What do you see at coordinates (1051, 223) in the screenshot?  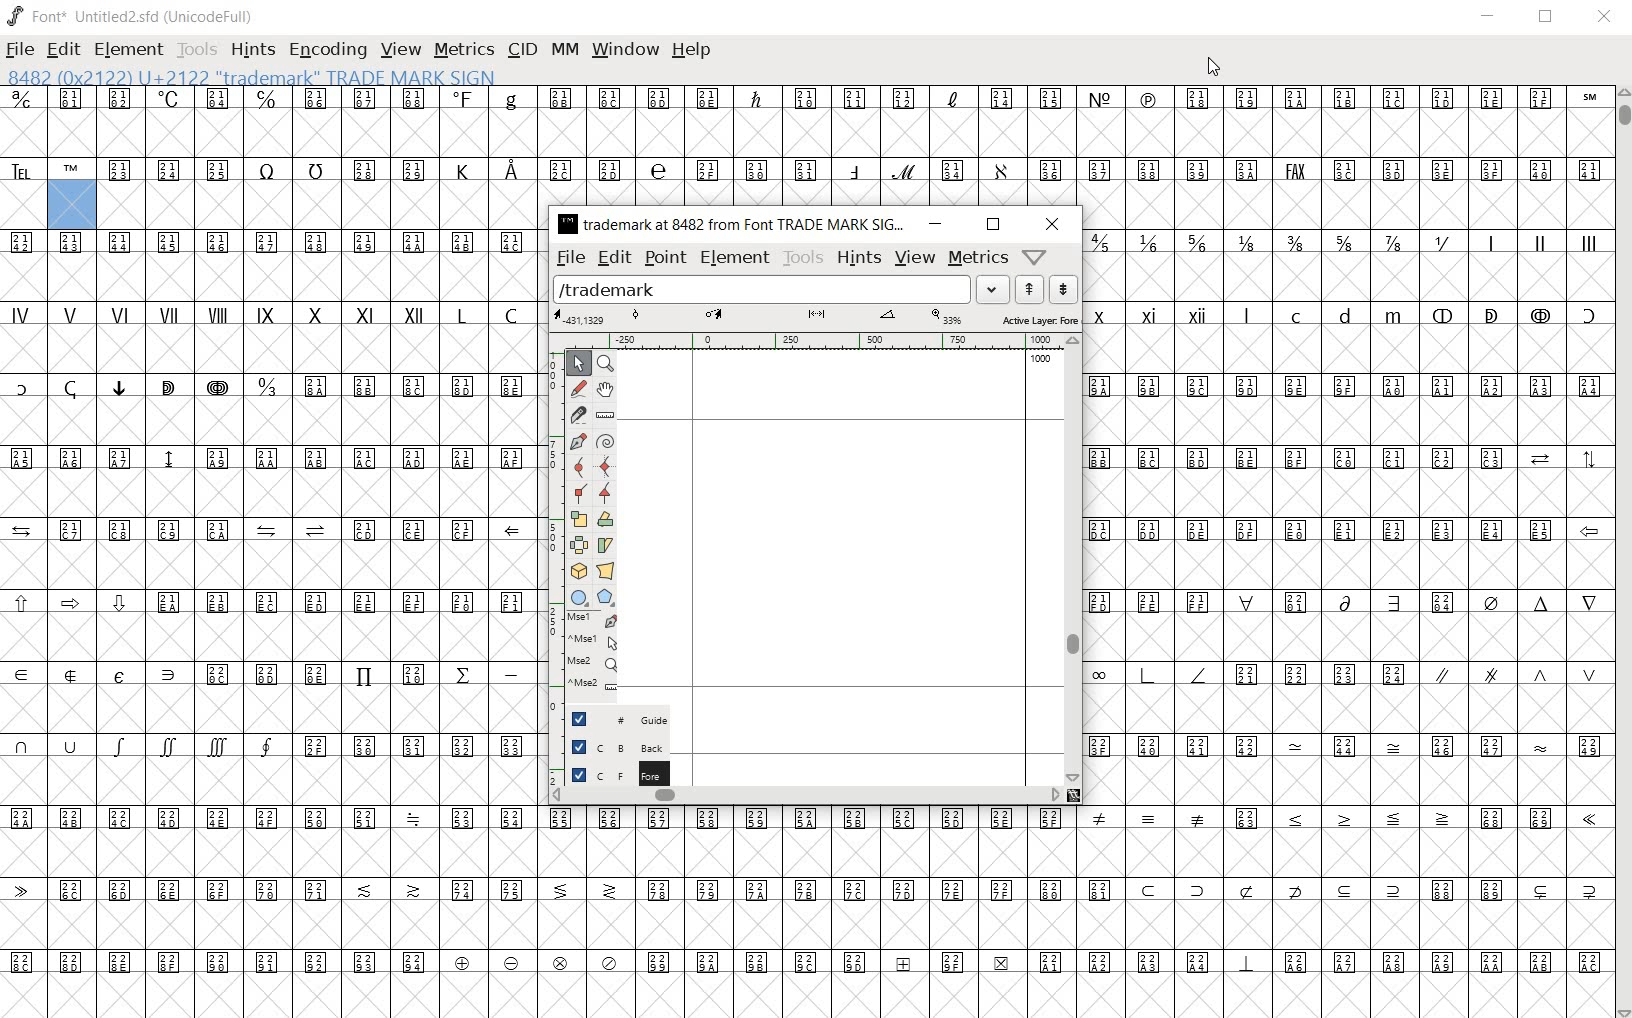 I see `close` at bounding box center [1051, 223].